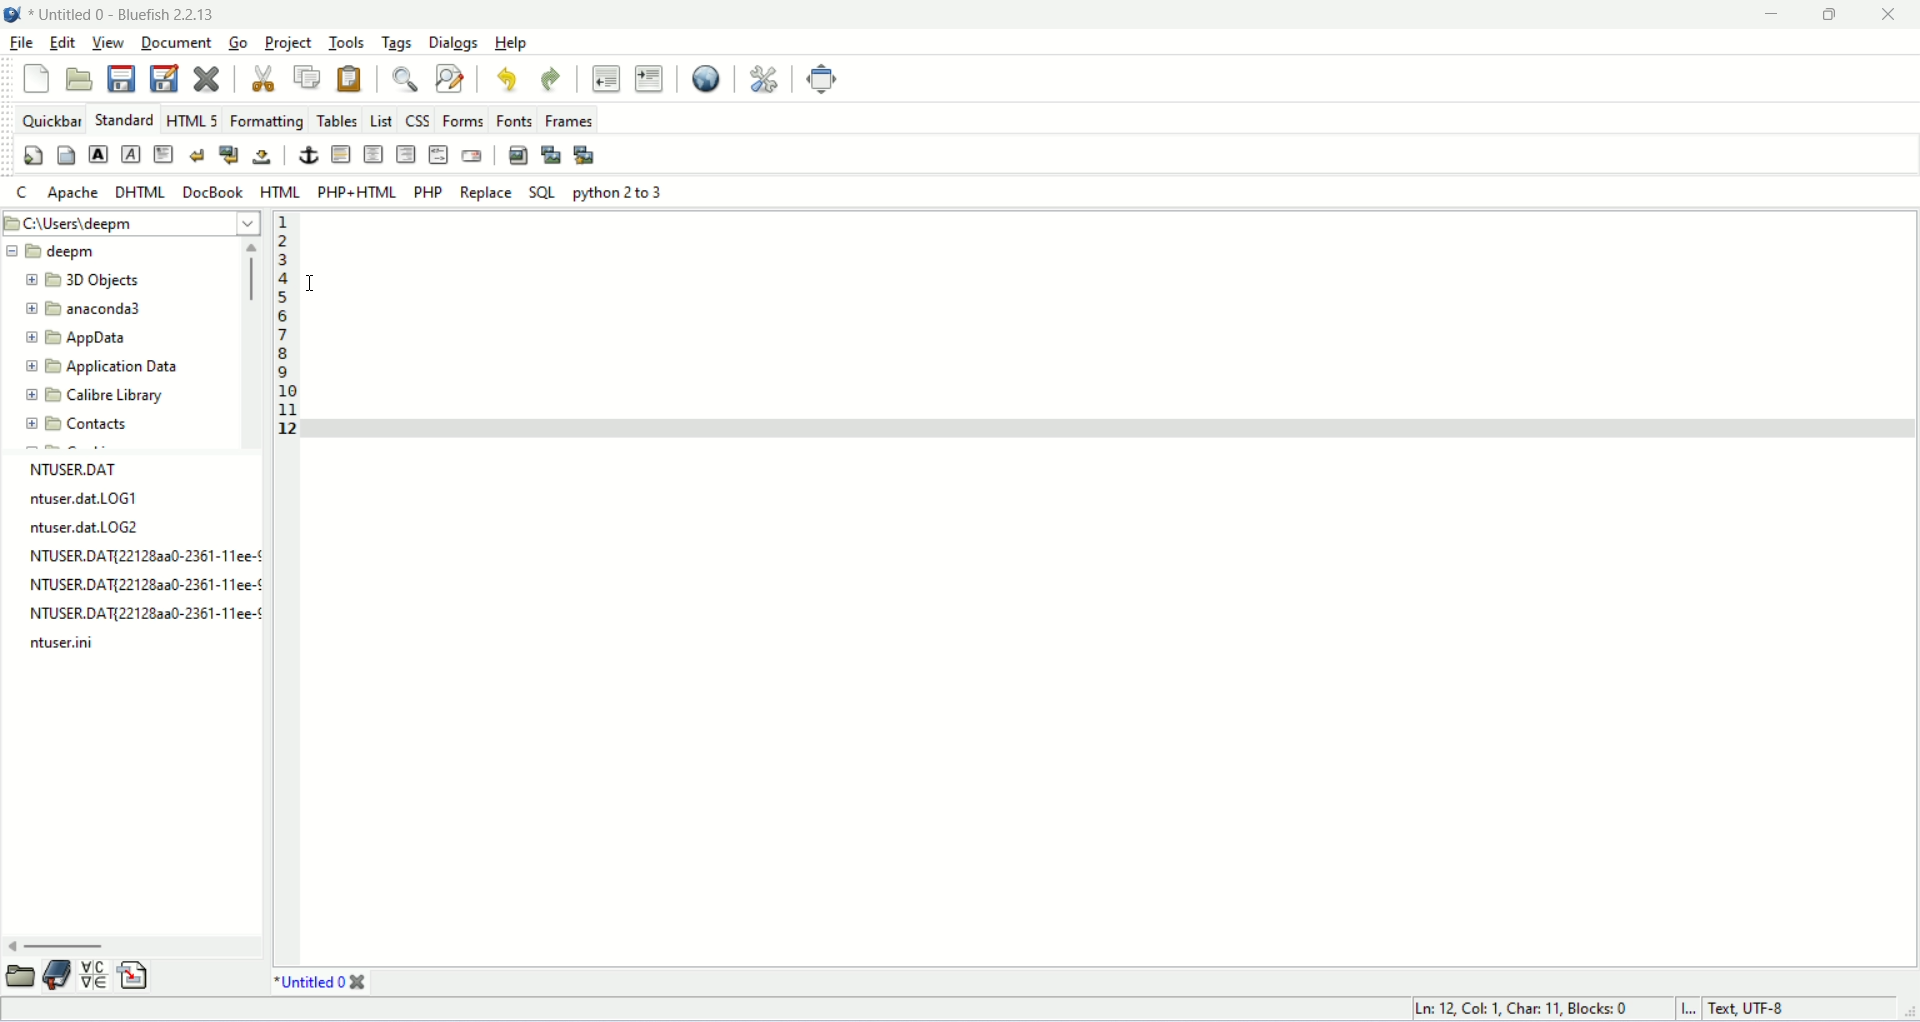 The height and width of the screenshot is (1022, 1920). What do you see at coordinates (1889, 14) in the screenshot?
I see `close` at bounding box center [1889, 14].